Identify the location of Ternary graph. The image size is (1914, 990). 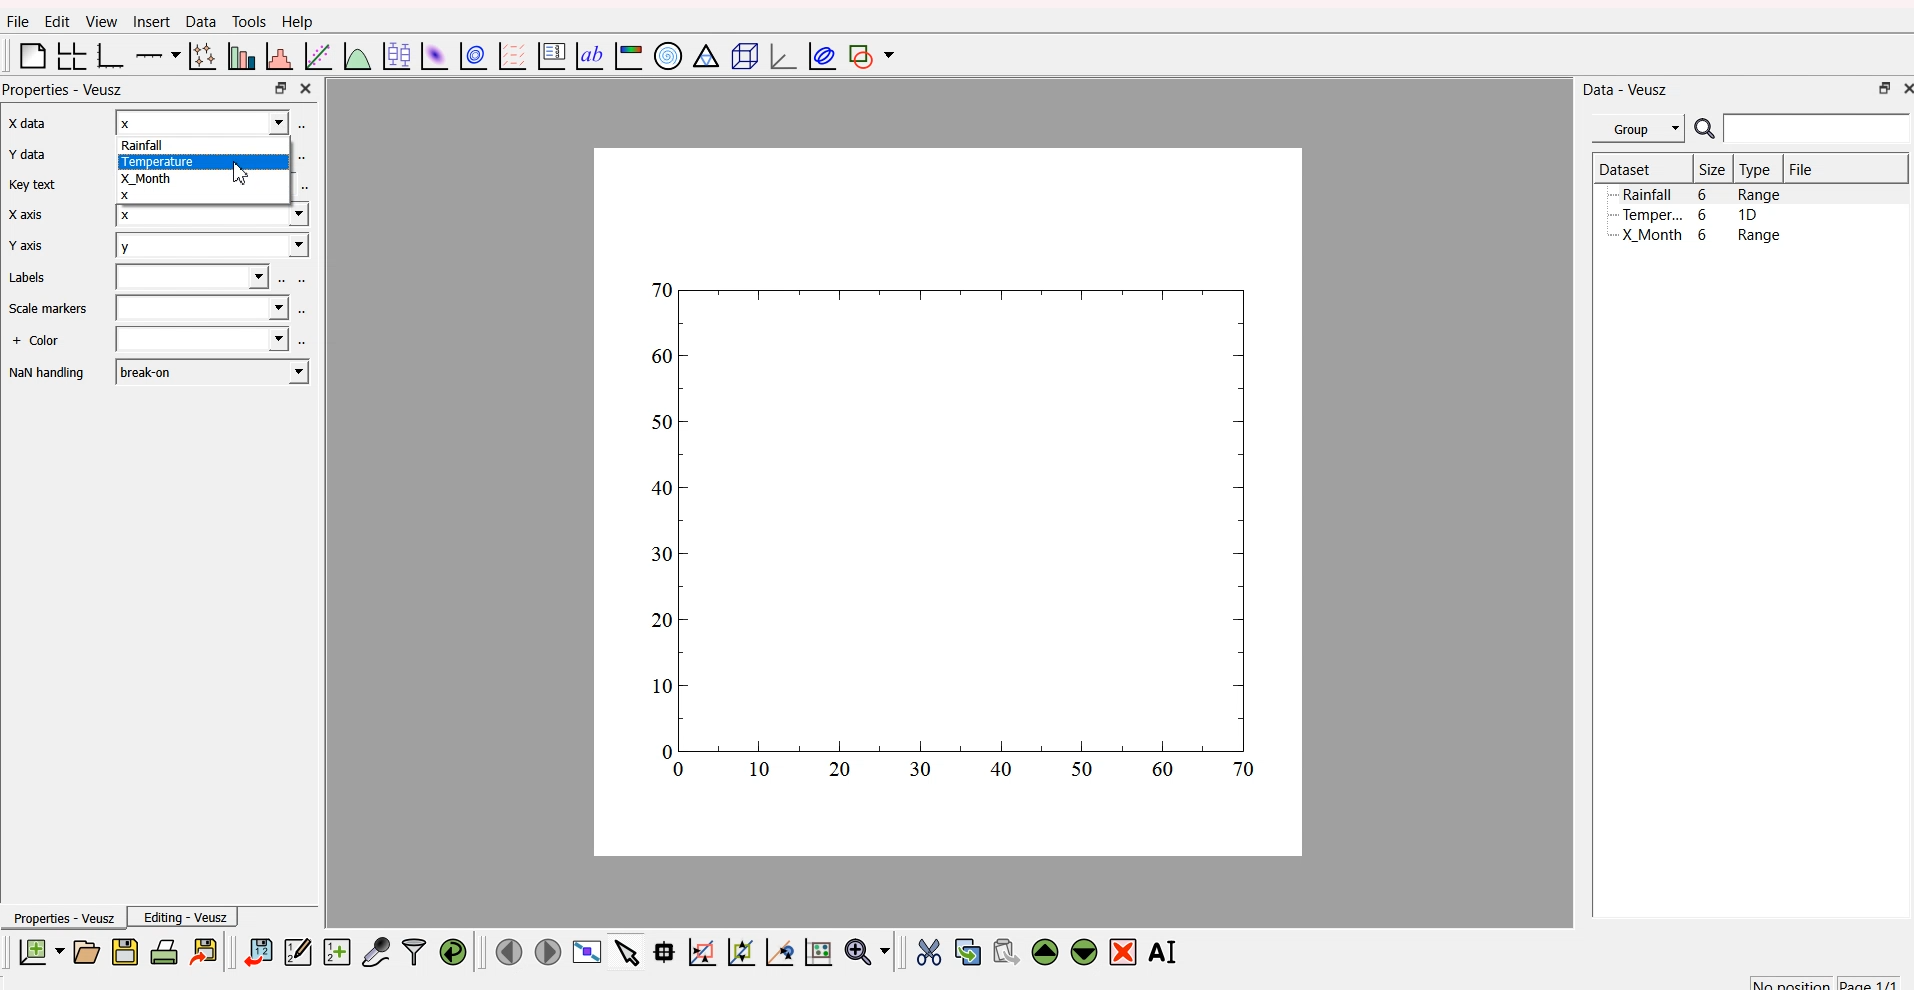
(702, 57).